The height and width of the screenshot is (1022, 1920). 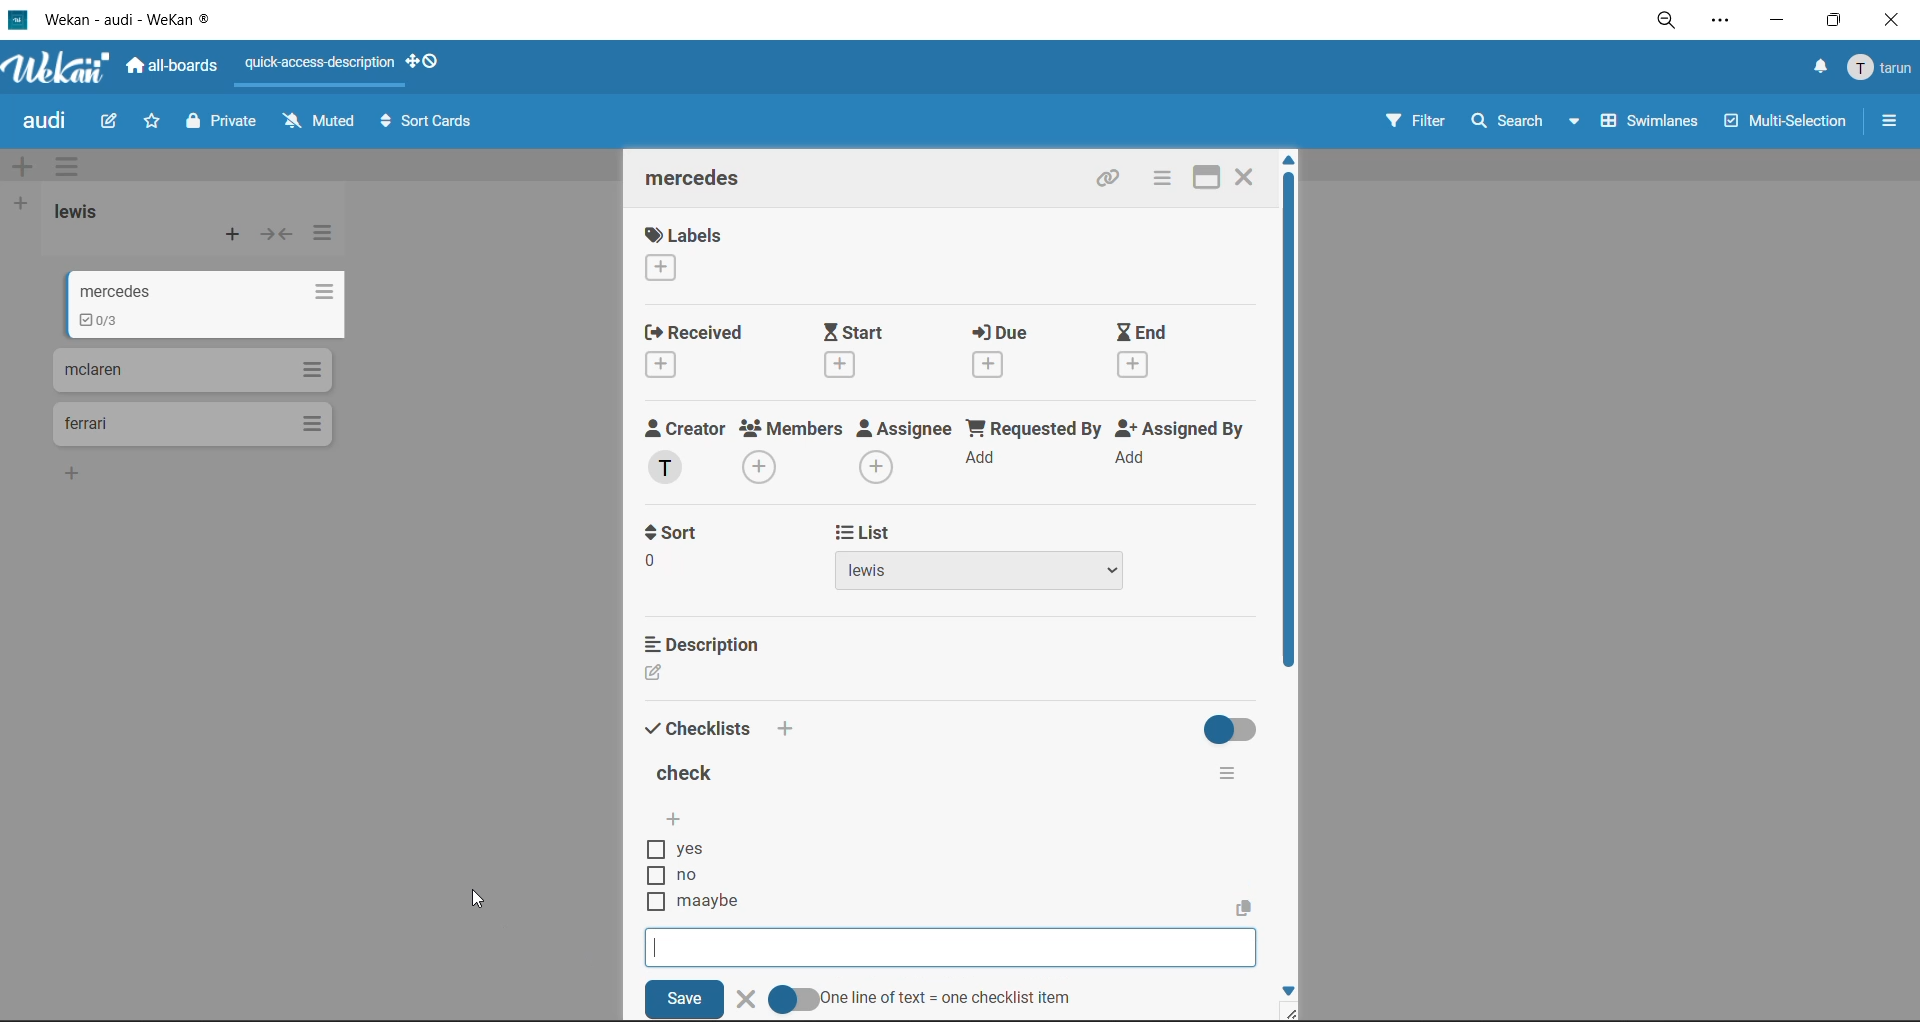 I want to click on star, so click(x=159, y=123).